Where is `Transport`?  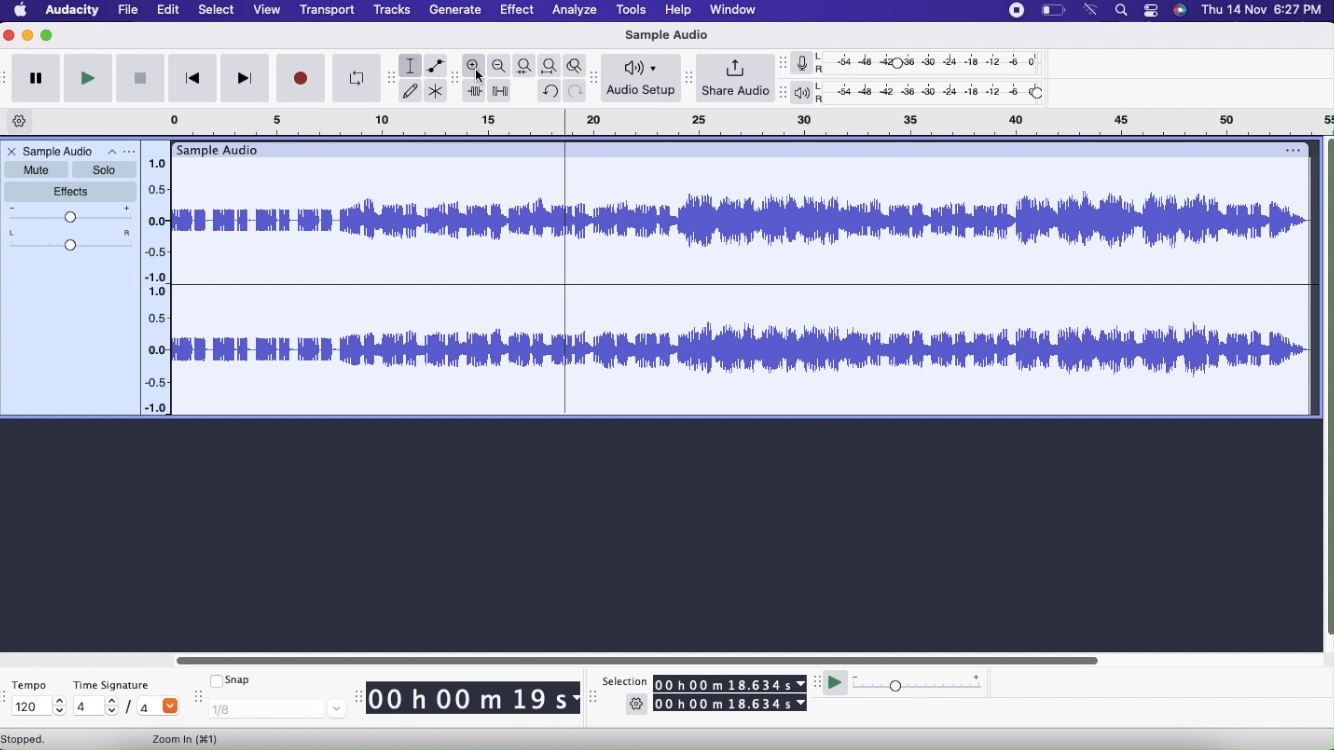 Transport is located at coordinates (328, 10).